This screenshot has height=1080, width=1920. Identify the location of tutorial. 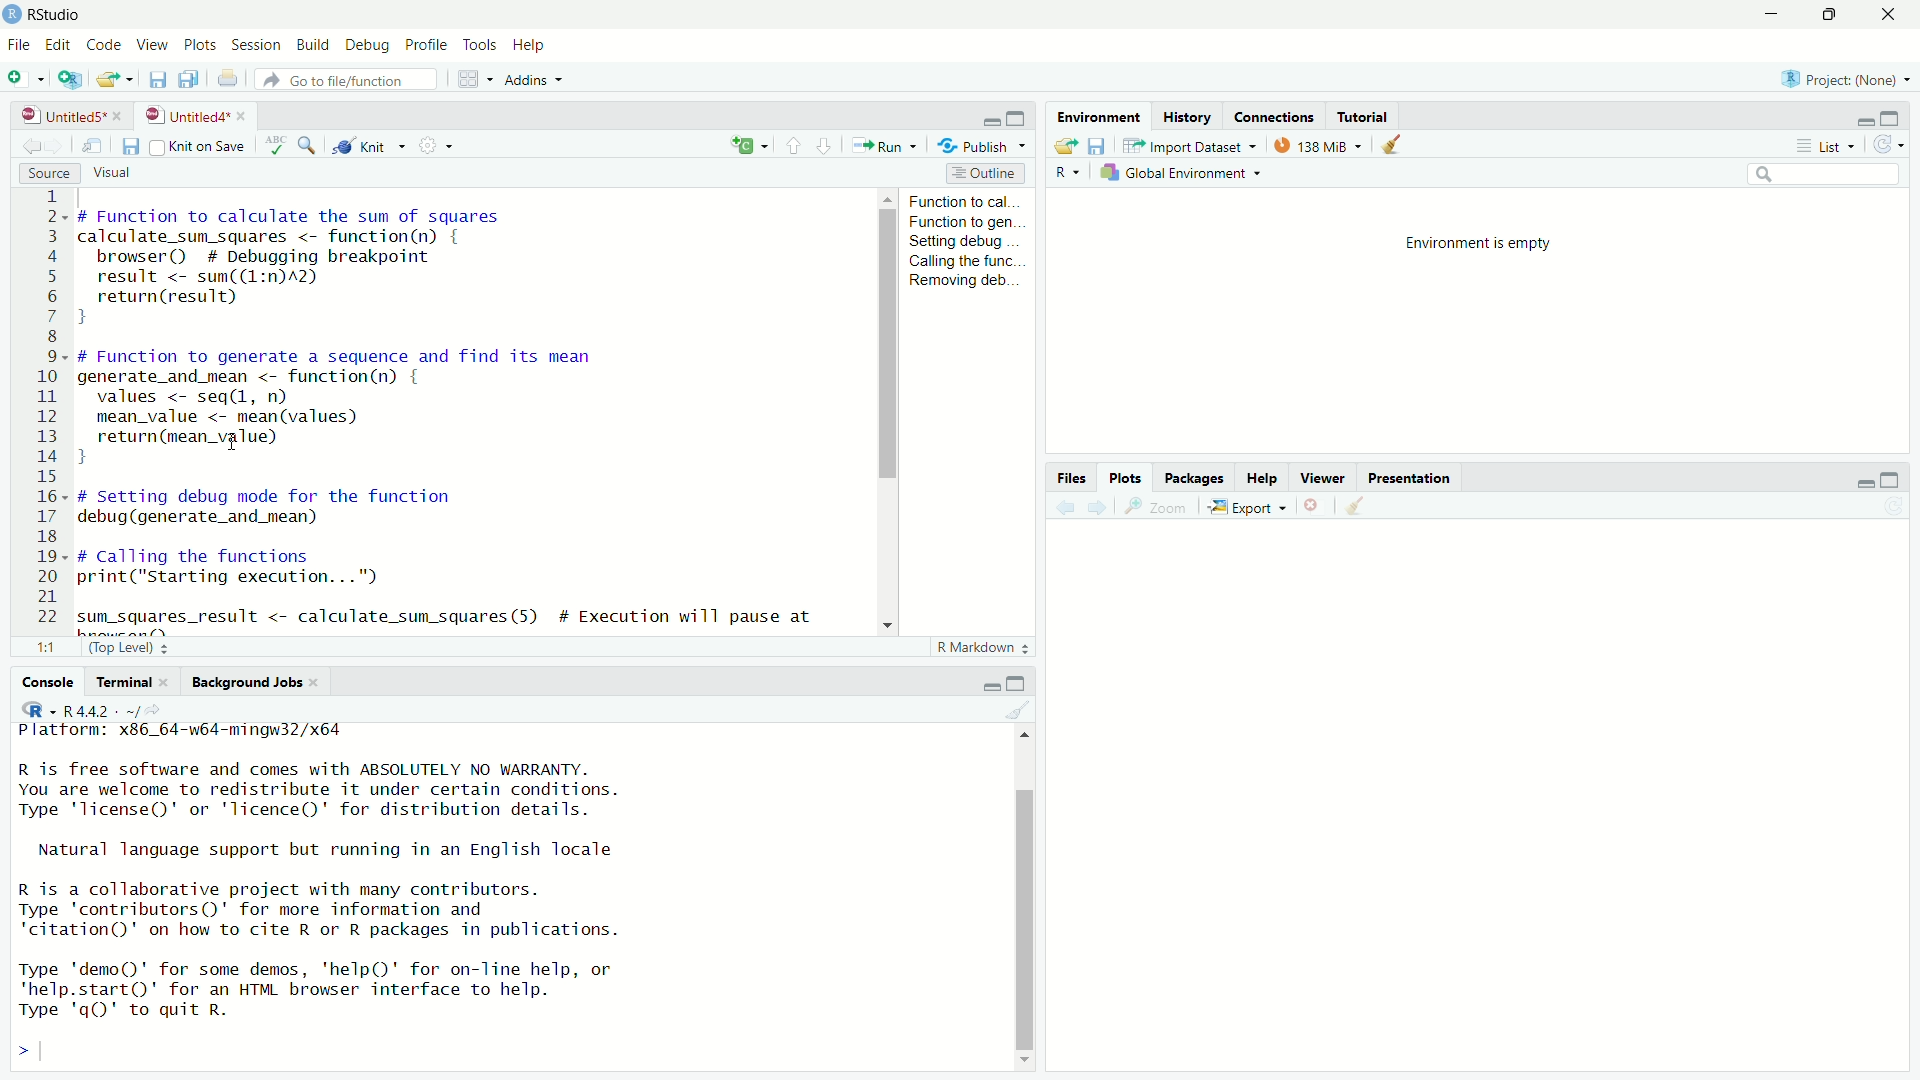
(1366, 114).